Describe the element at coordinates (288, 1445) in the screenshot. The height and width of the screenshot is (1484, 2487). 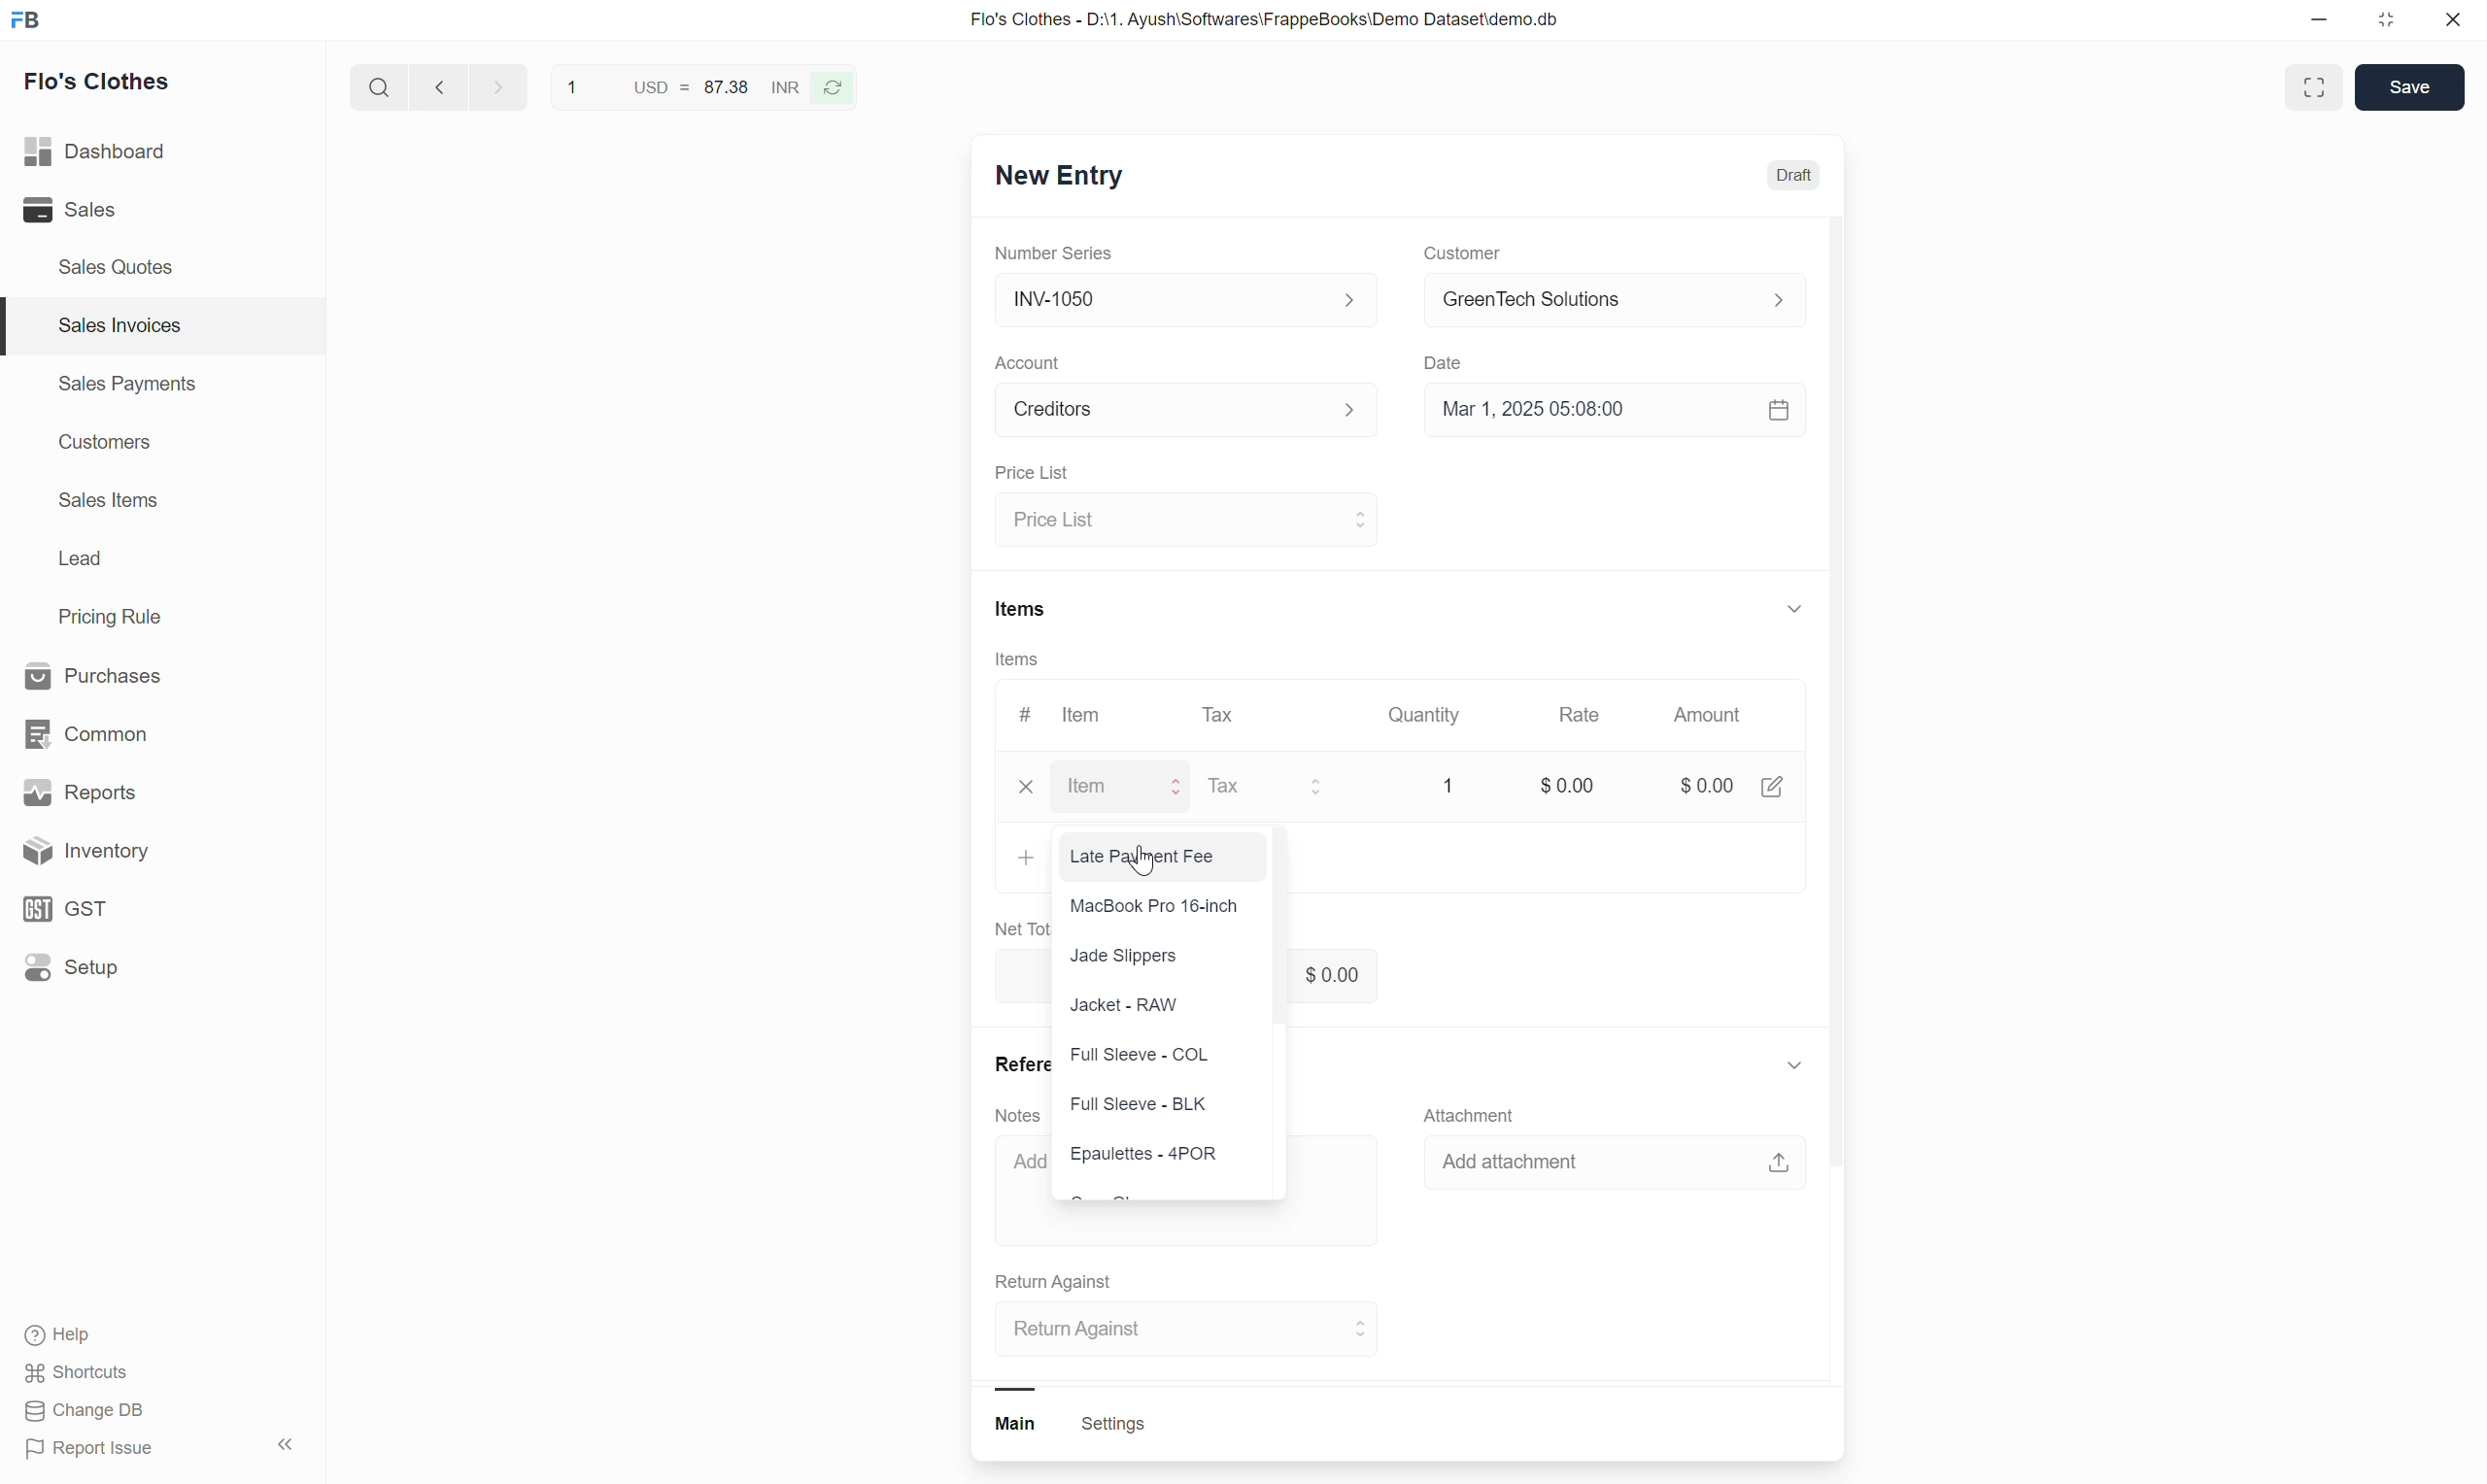
I see `hide sidebar` at that location.